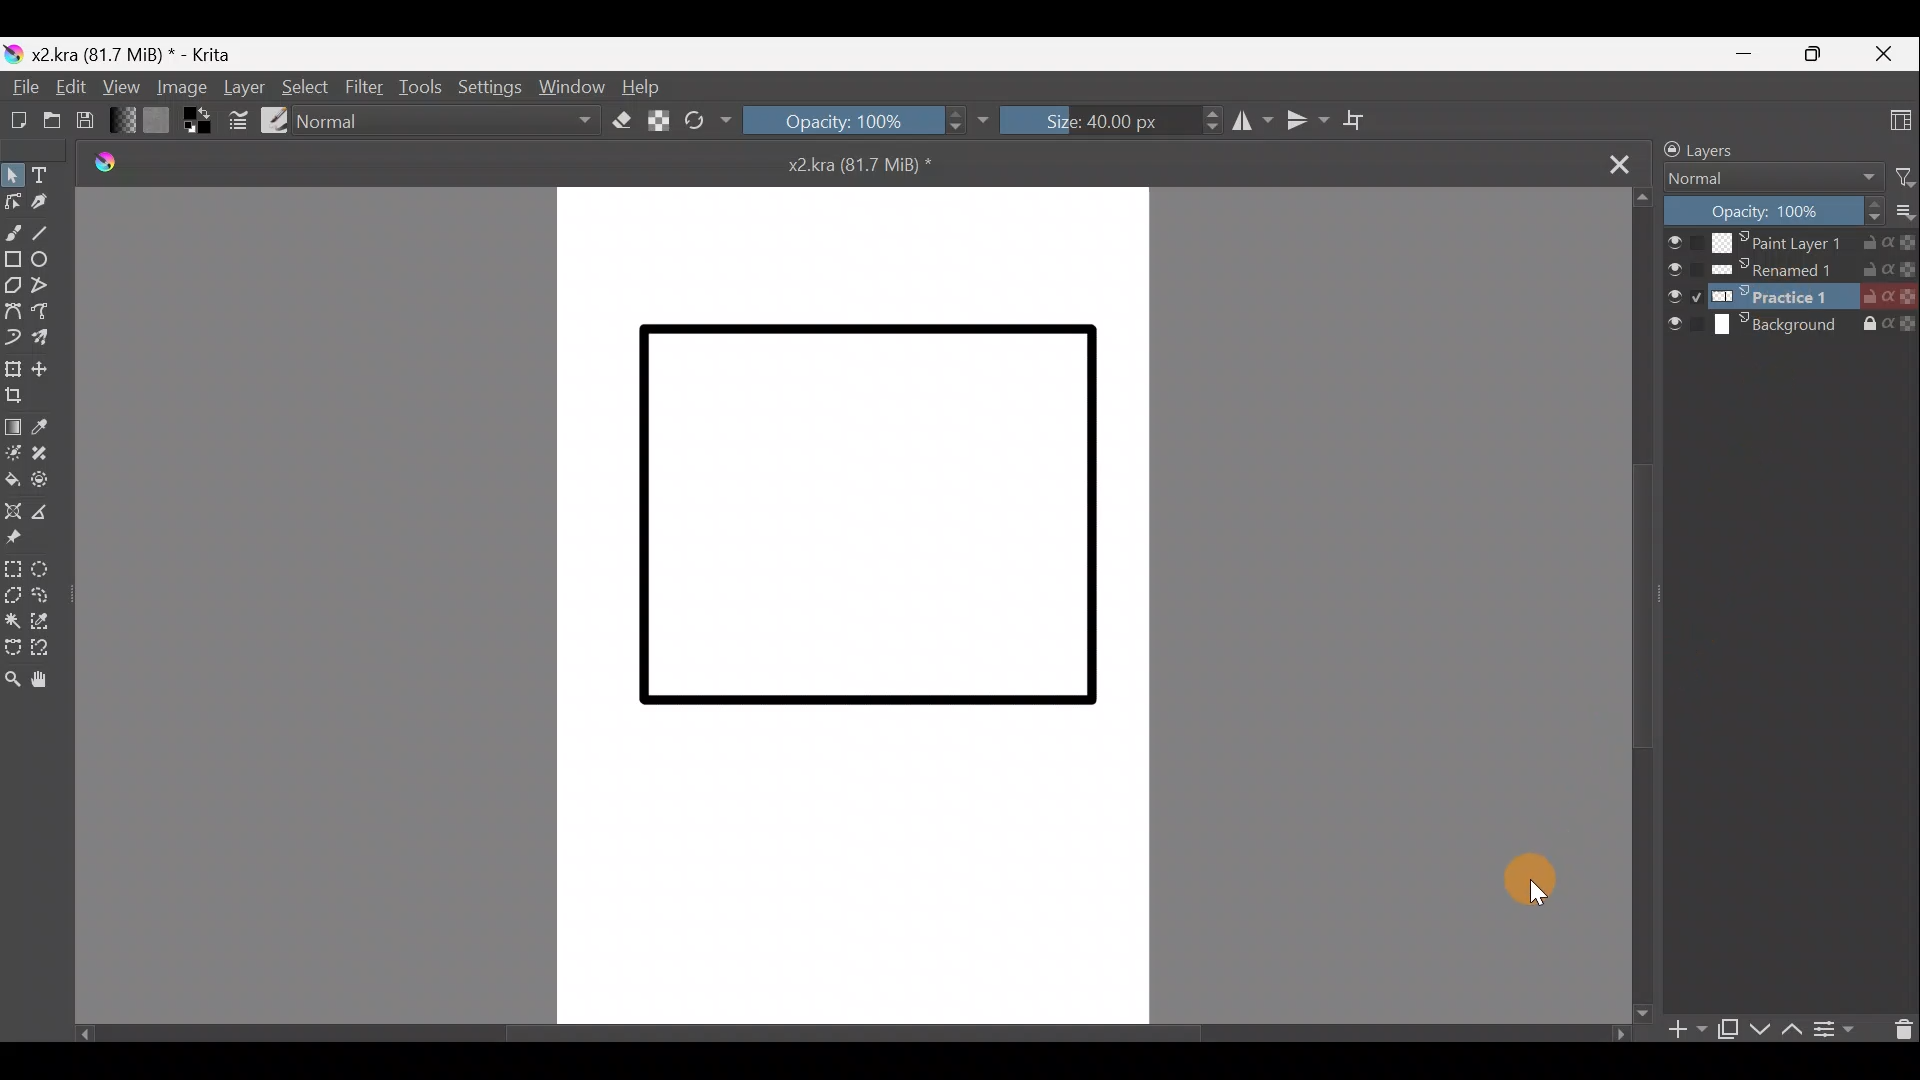 The height and width of the screenshot is (1080, 1920). What do you see at coordinates (12, 484) in the screenshot?
I see `Fill a contiguous area of colour with colour/fill a selection` at bounding box center [12, 484].